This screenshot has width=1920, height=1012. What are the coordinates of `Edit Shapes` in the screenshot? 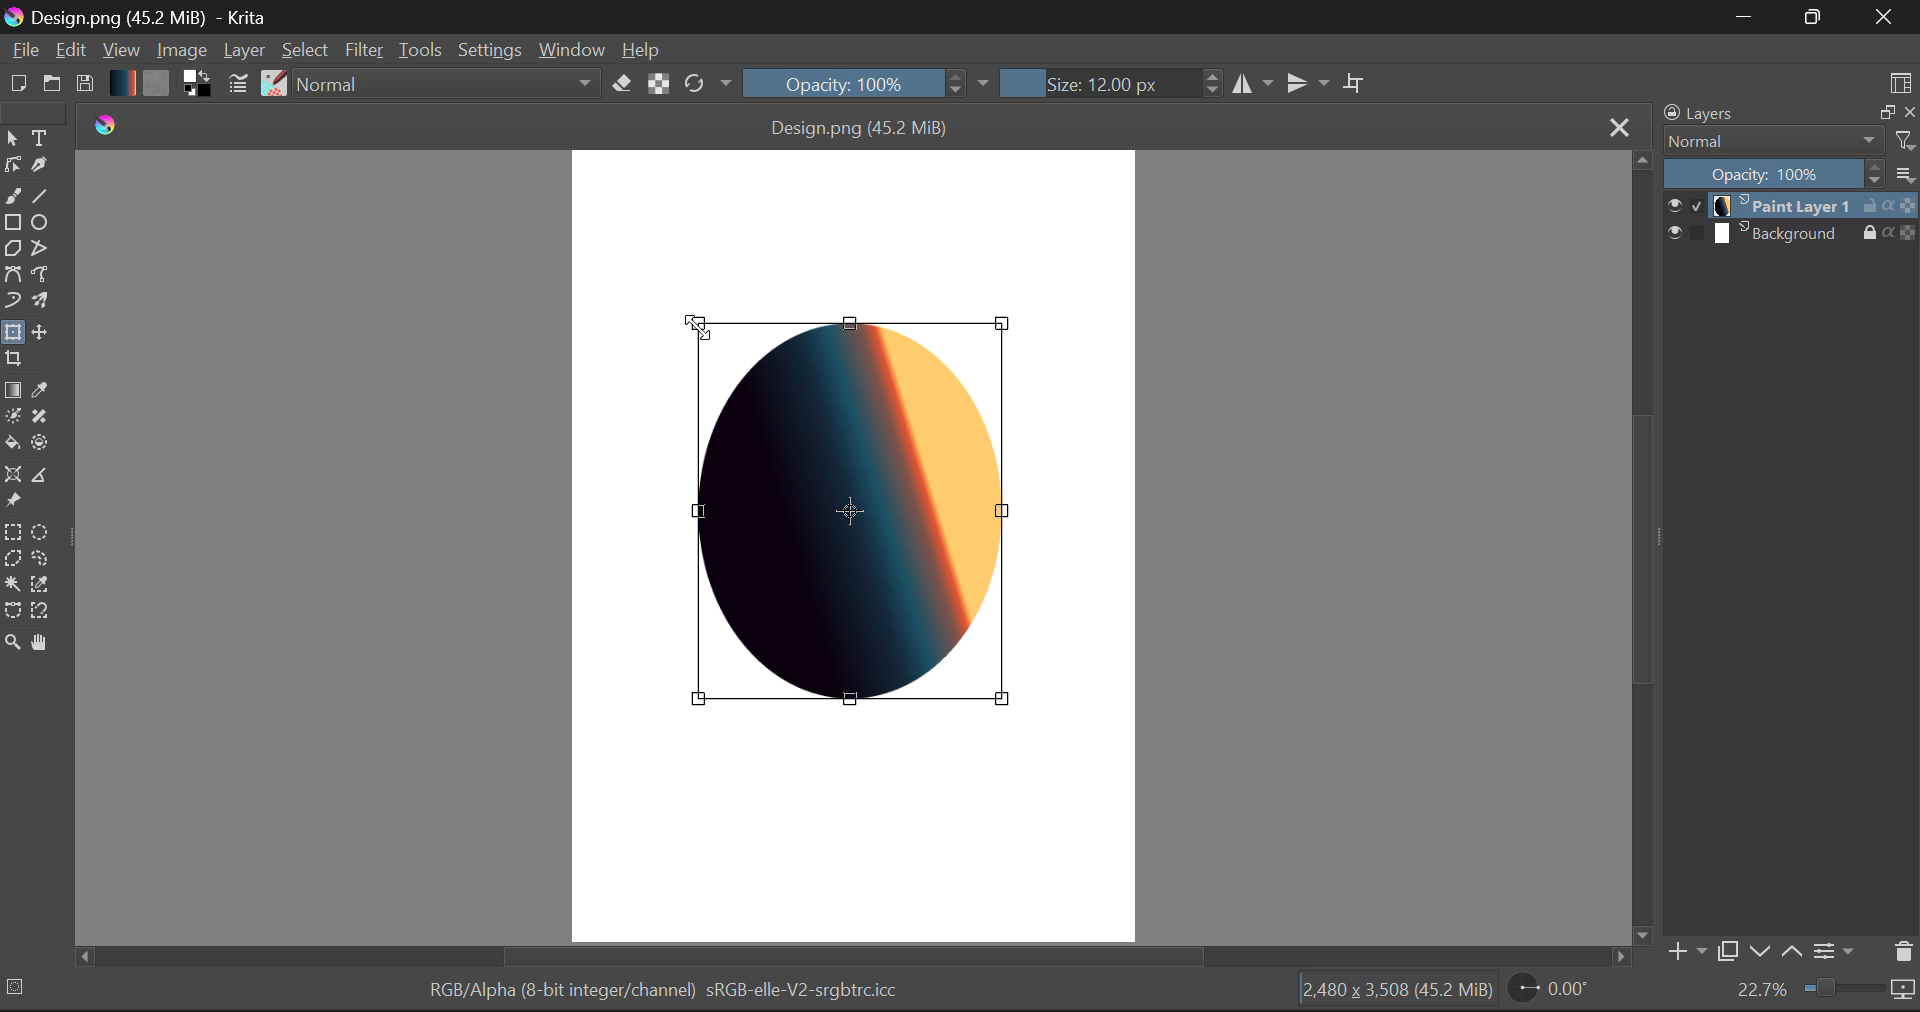 It's located at (12, 163).